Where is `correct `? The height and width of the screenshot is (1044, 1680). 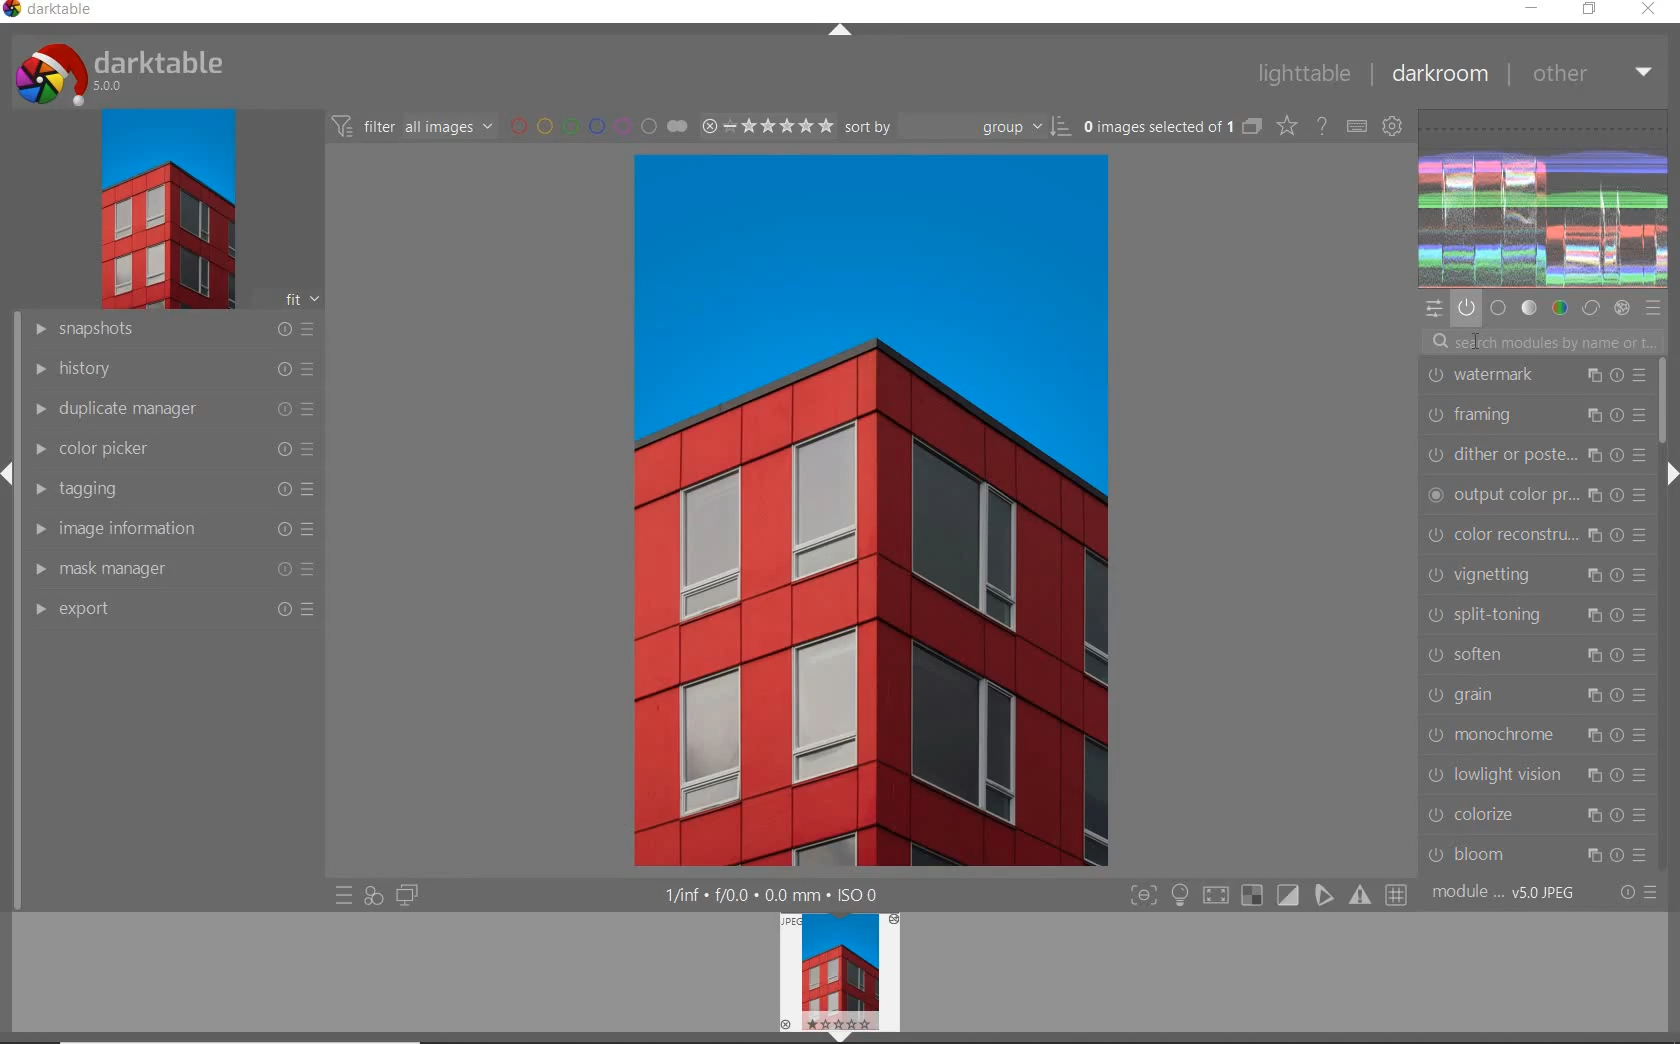
correct  is located at coordinates (1590, 309).